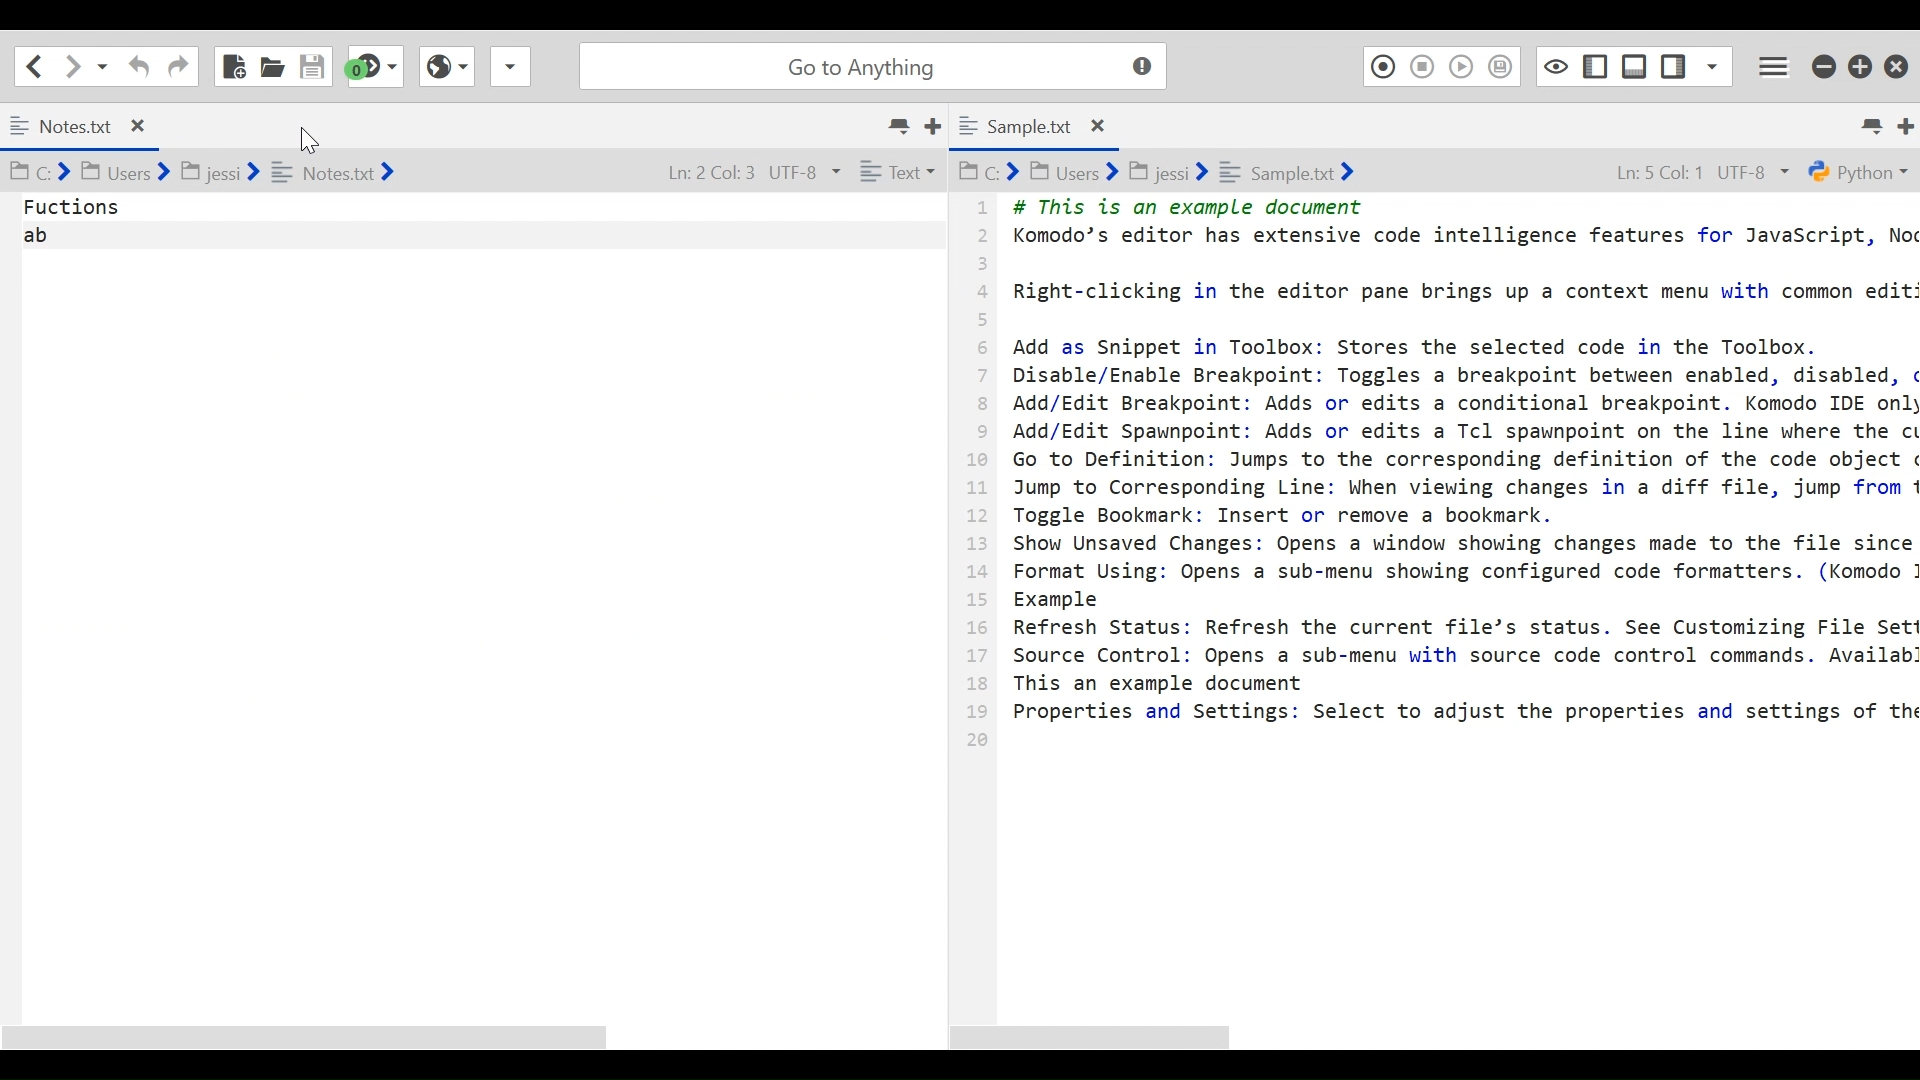 Image resolution: width=1920 pixels, height=1080 pixels. I want to click on Show Specific Sidebar, so click(1713, 65).